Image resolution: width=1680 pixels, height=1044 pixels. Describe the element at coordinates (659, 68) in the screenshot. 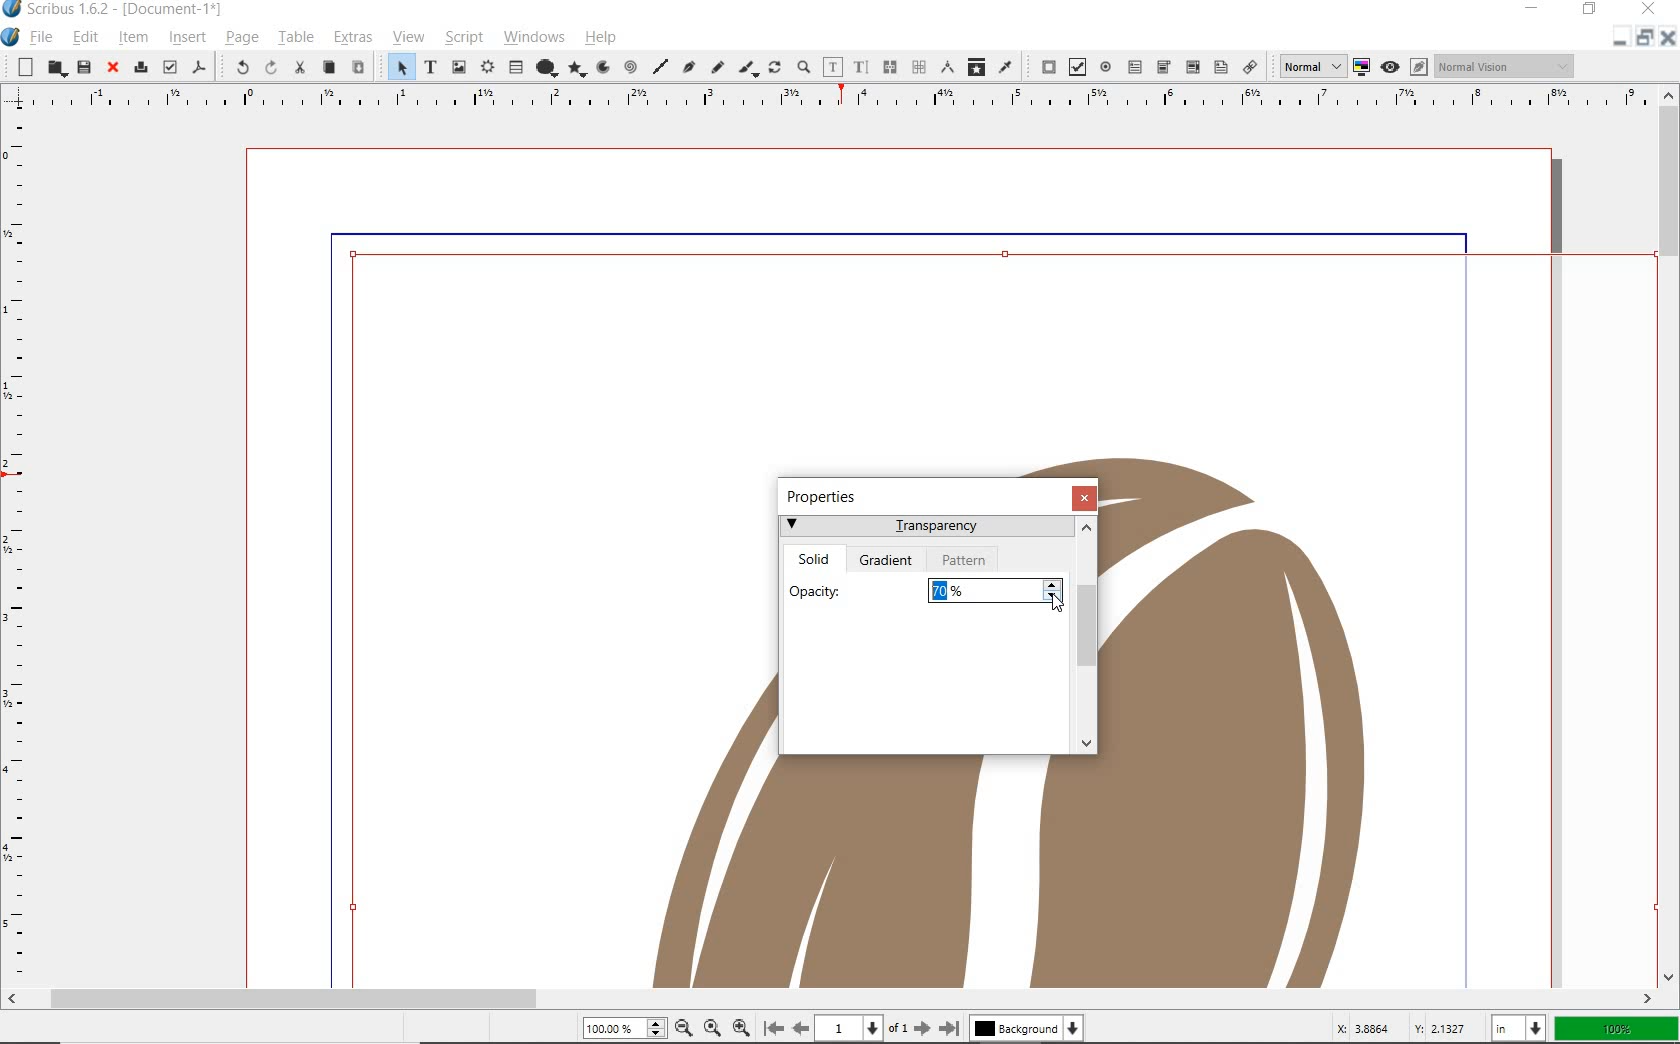

I see `line` at that location.